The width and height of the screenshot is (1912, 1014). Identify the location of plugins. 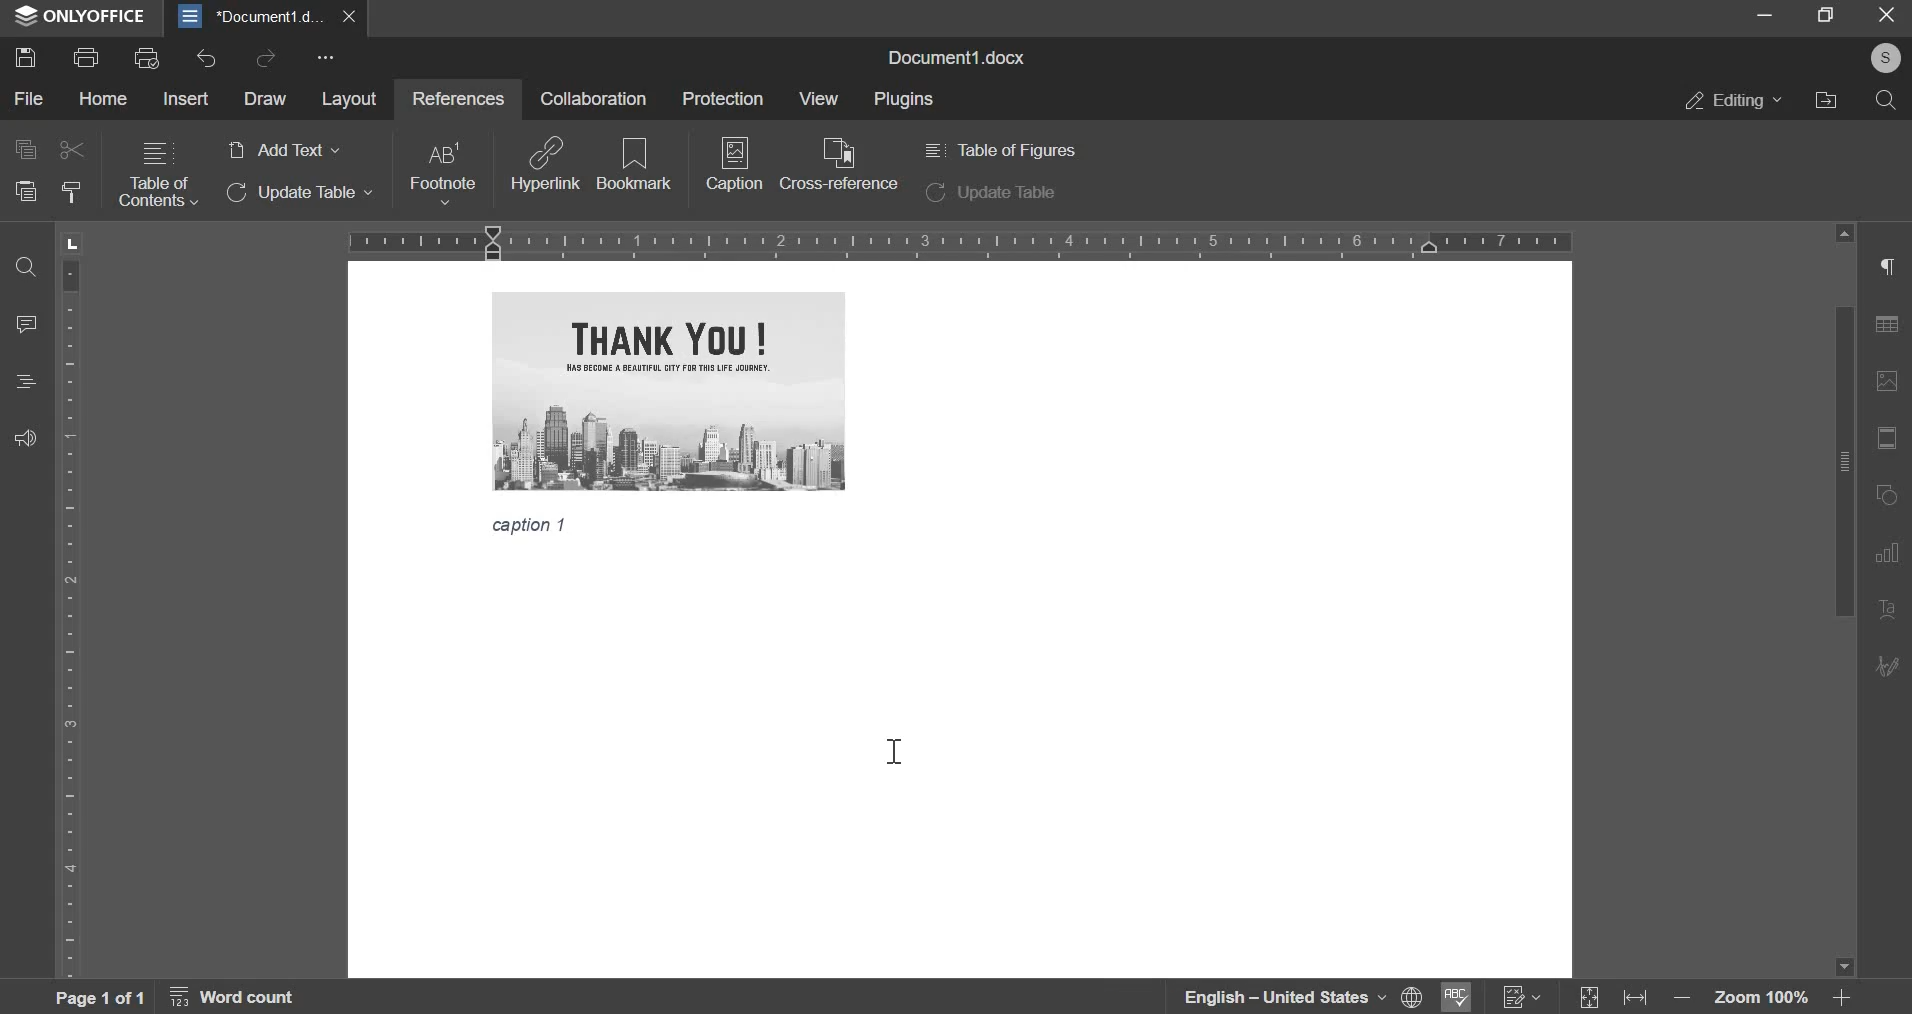
(905, 100).